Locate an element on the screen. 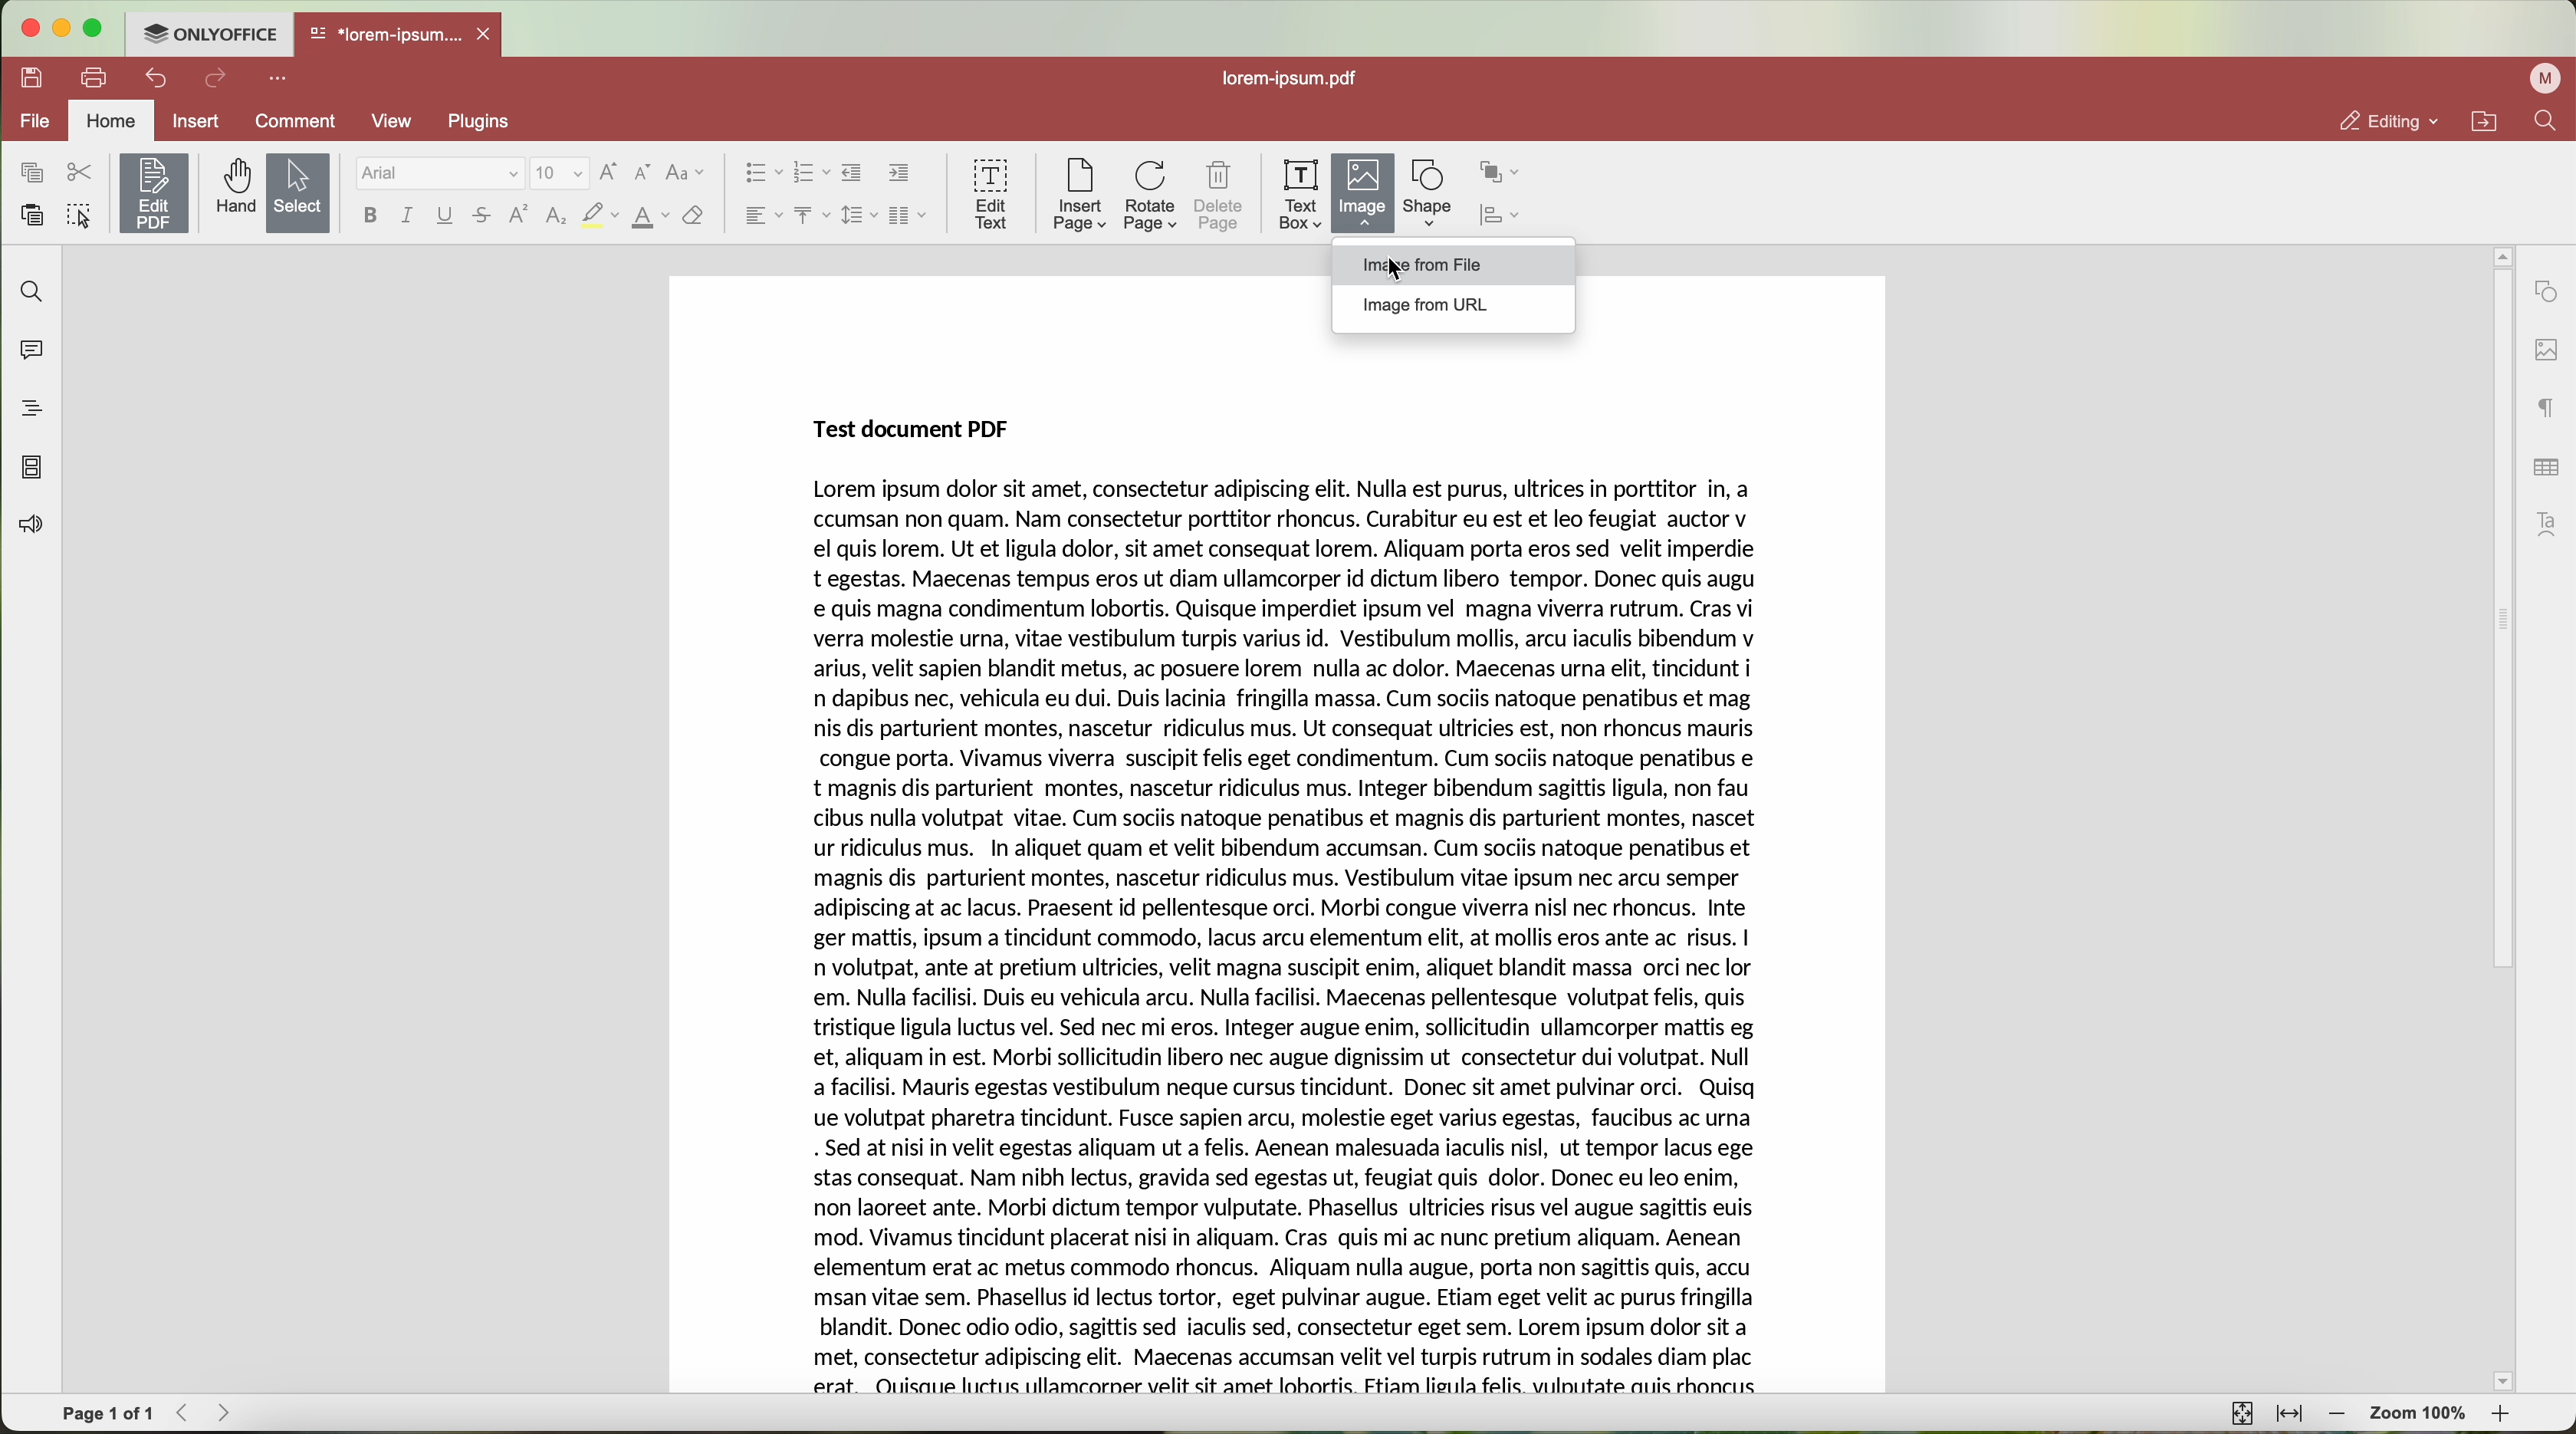  decrease indent is located at coordinates (852, 173).